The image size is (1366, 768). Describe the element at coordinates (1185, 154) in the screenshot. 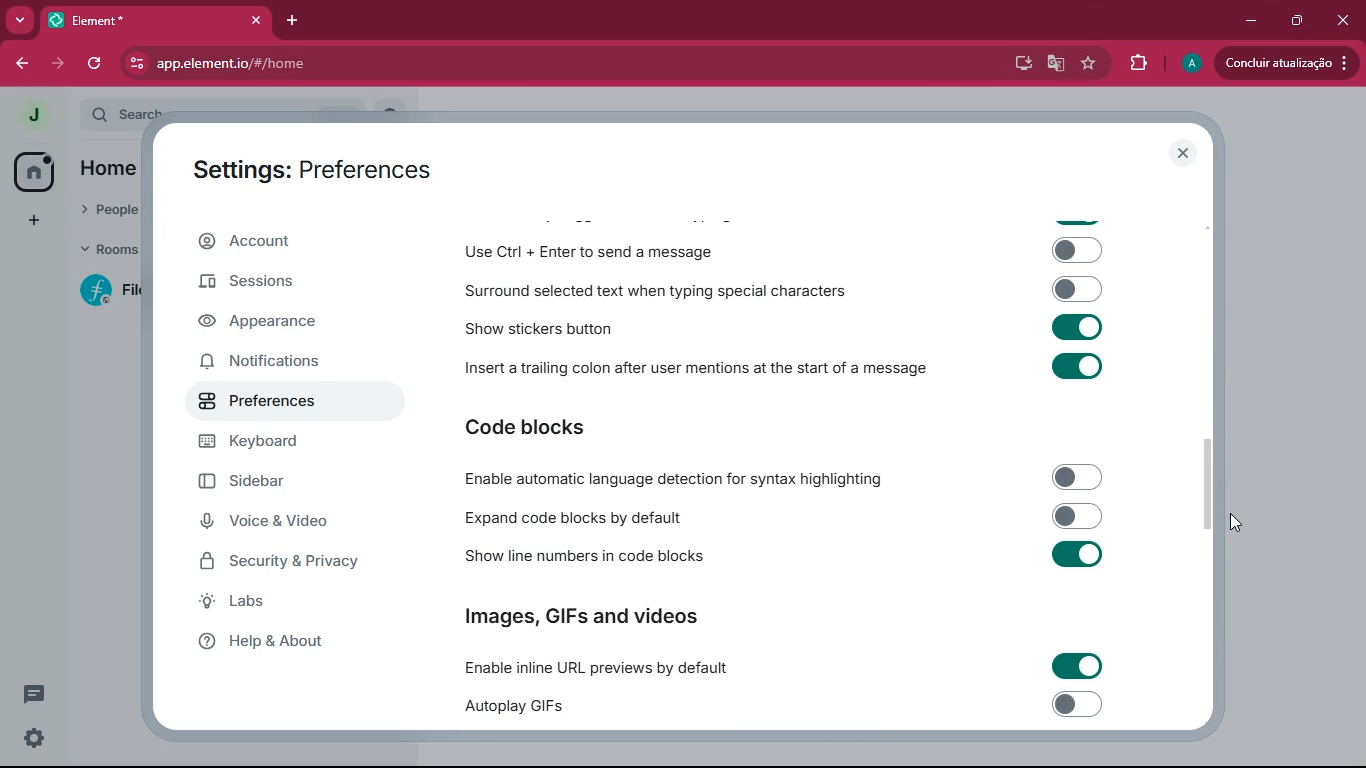

I see `close` at that location.